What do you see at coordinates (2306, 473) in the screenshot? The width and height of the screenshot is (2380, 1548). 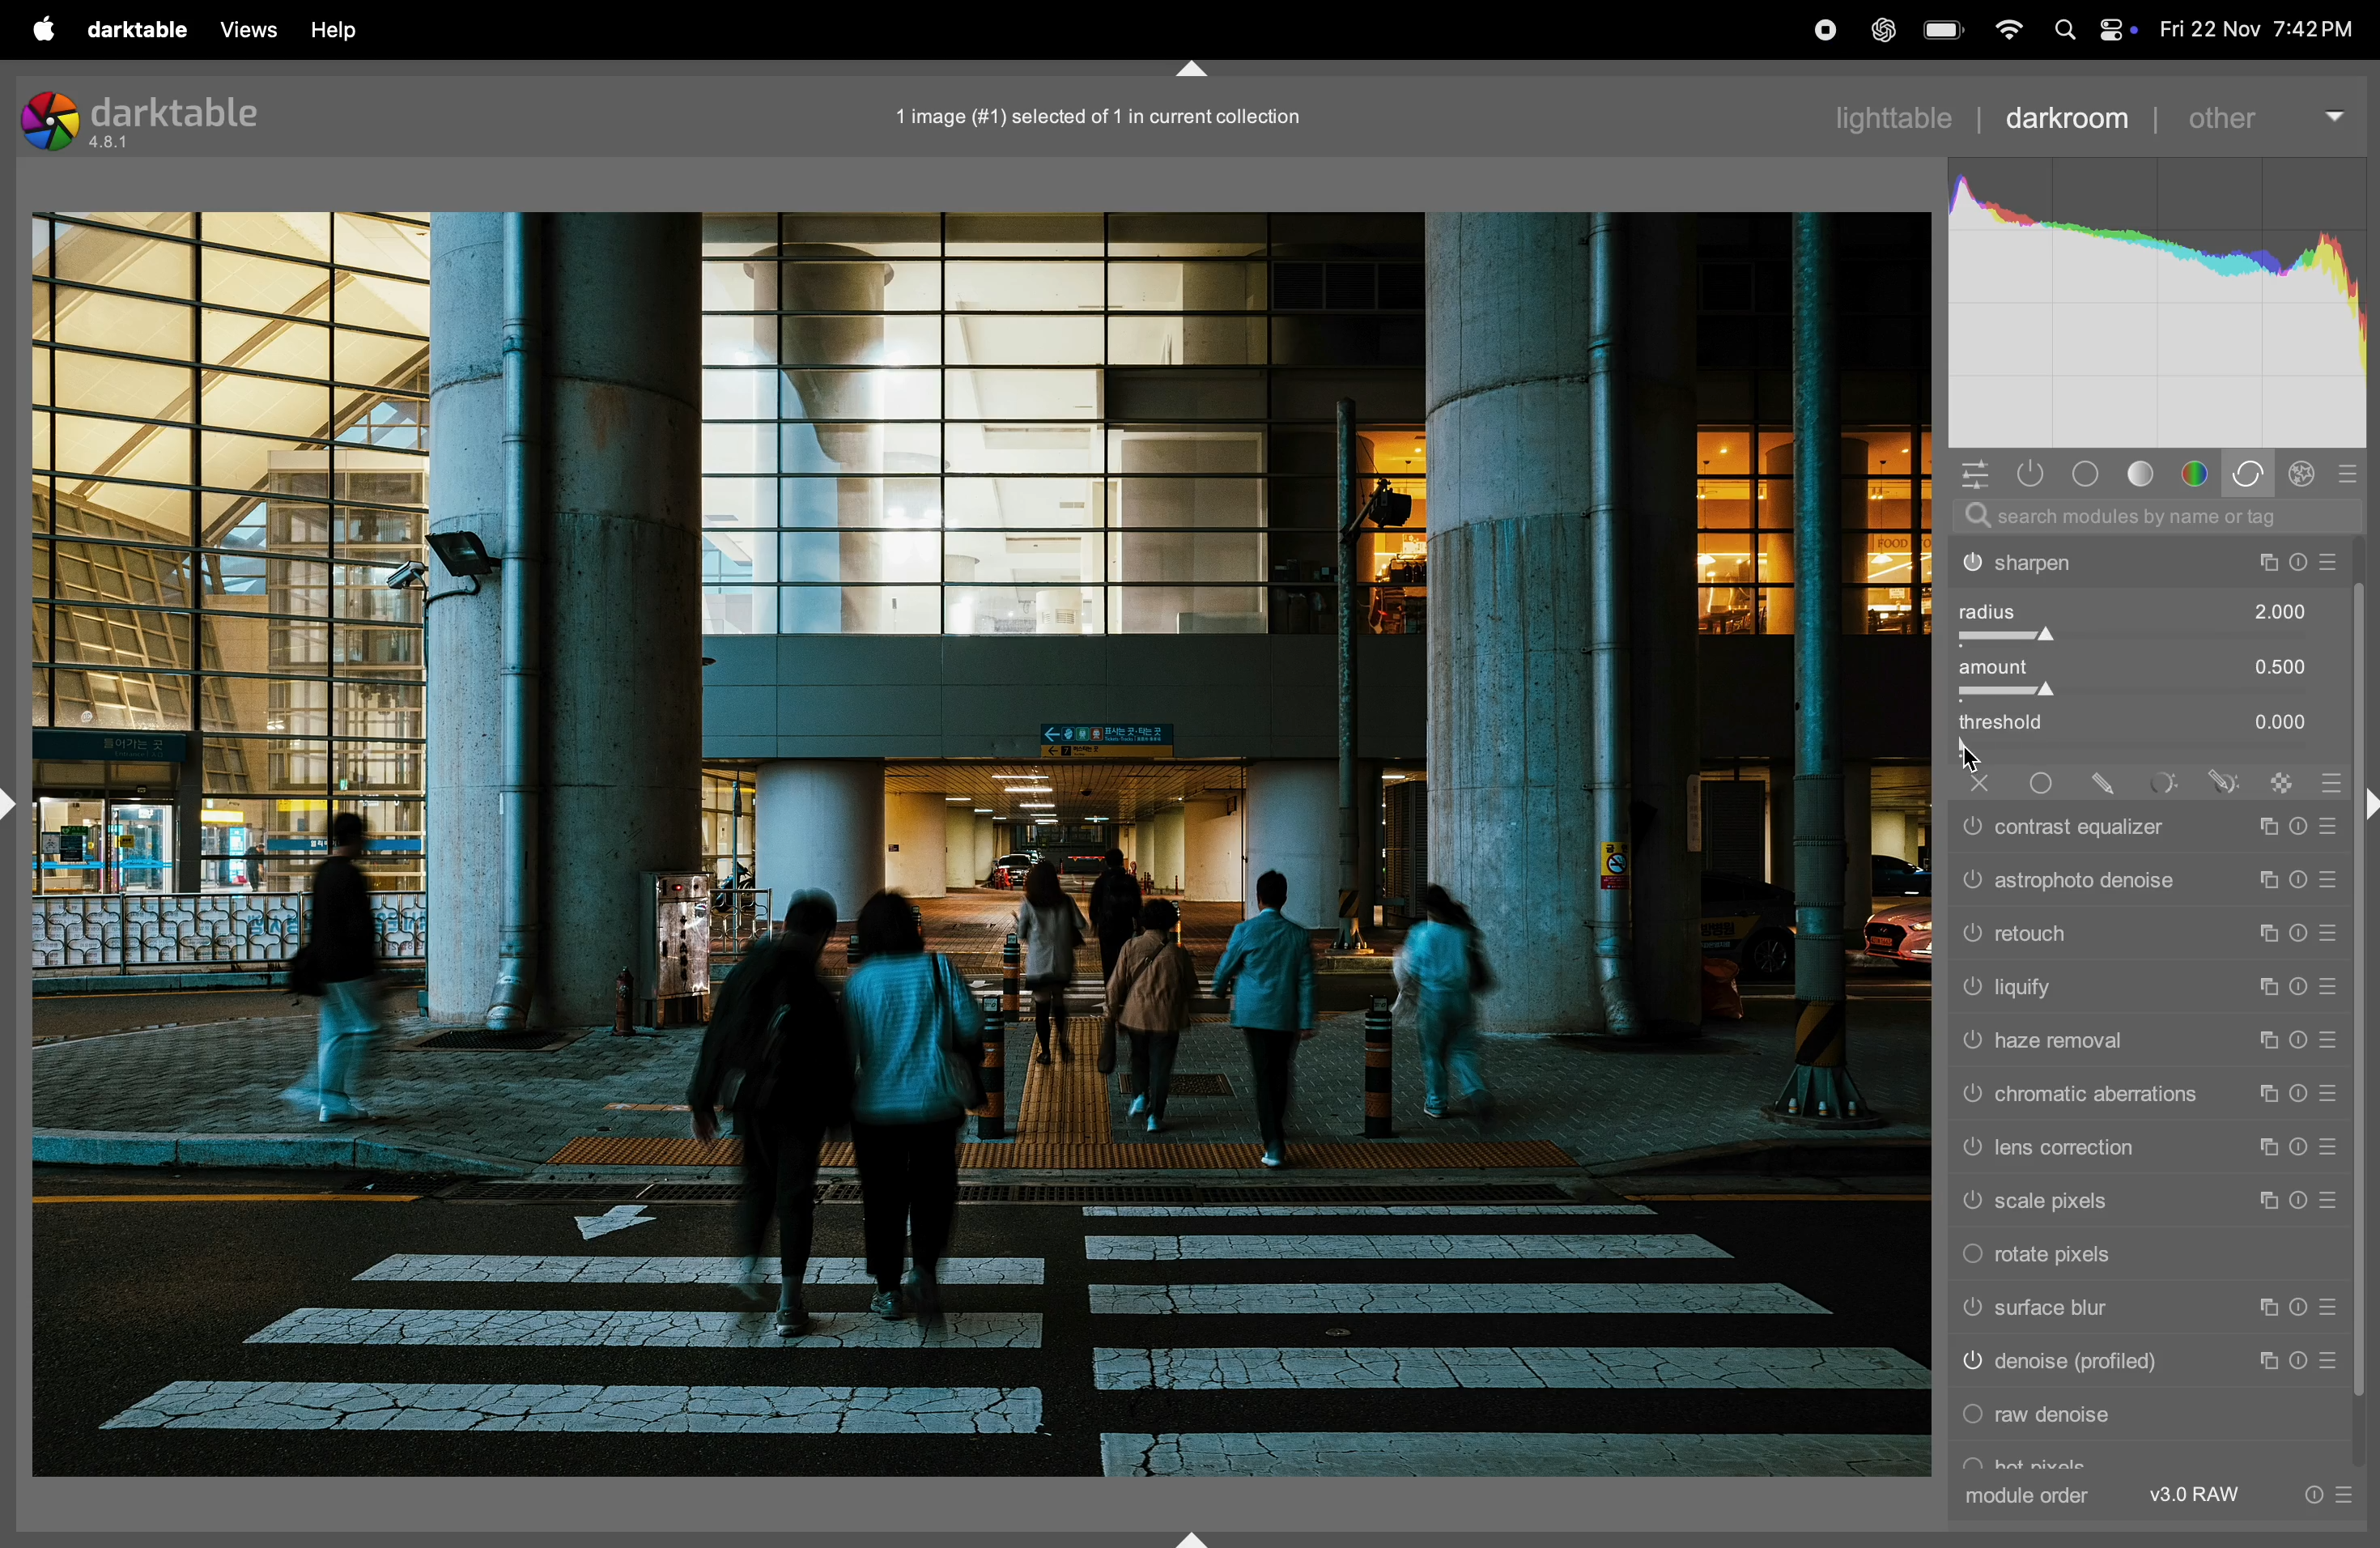 I see `effect` at bounding box center [2306, 473].